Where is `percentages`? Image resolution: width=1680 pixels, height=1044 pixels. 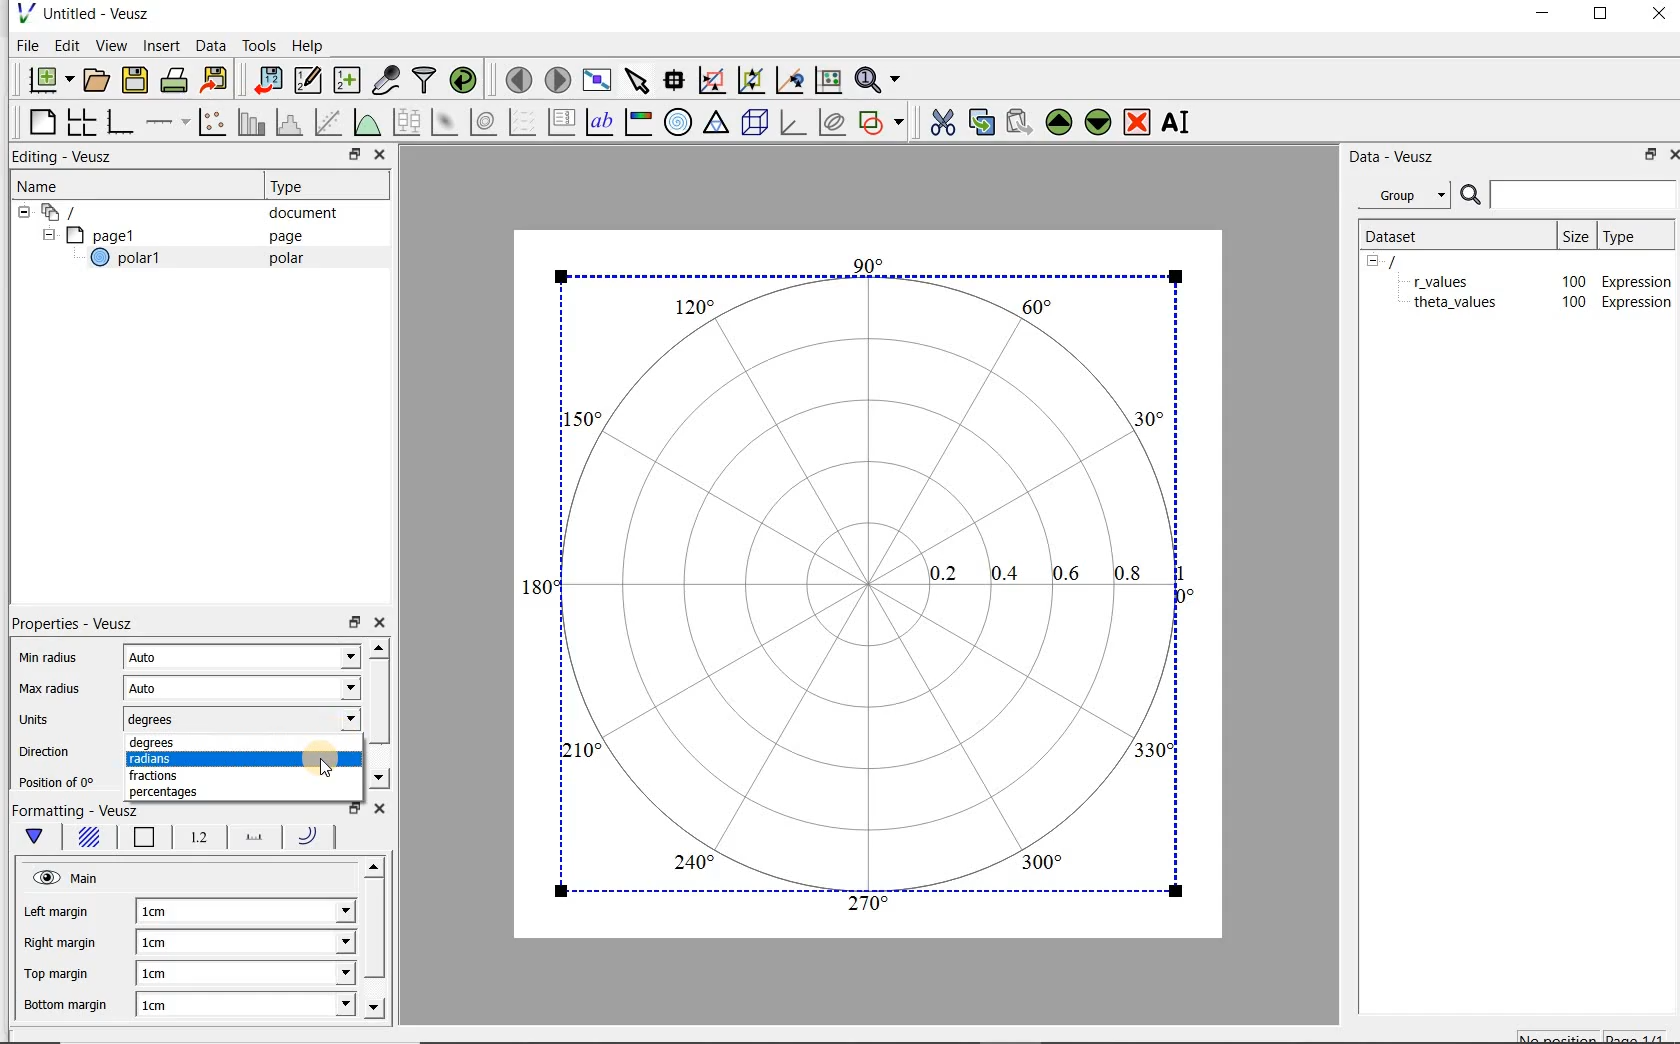
percentages is located at coordinates (164, 790).